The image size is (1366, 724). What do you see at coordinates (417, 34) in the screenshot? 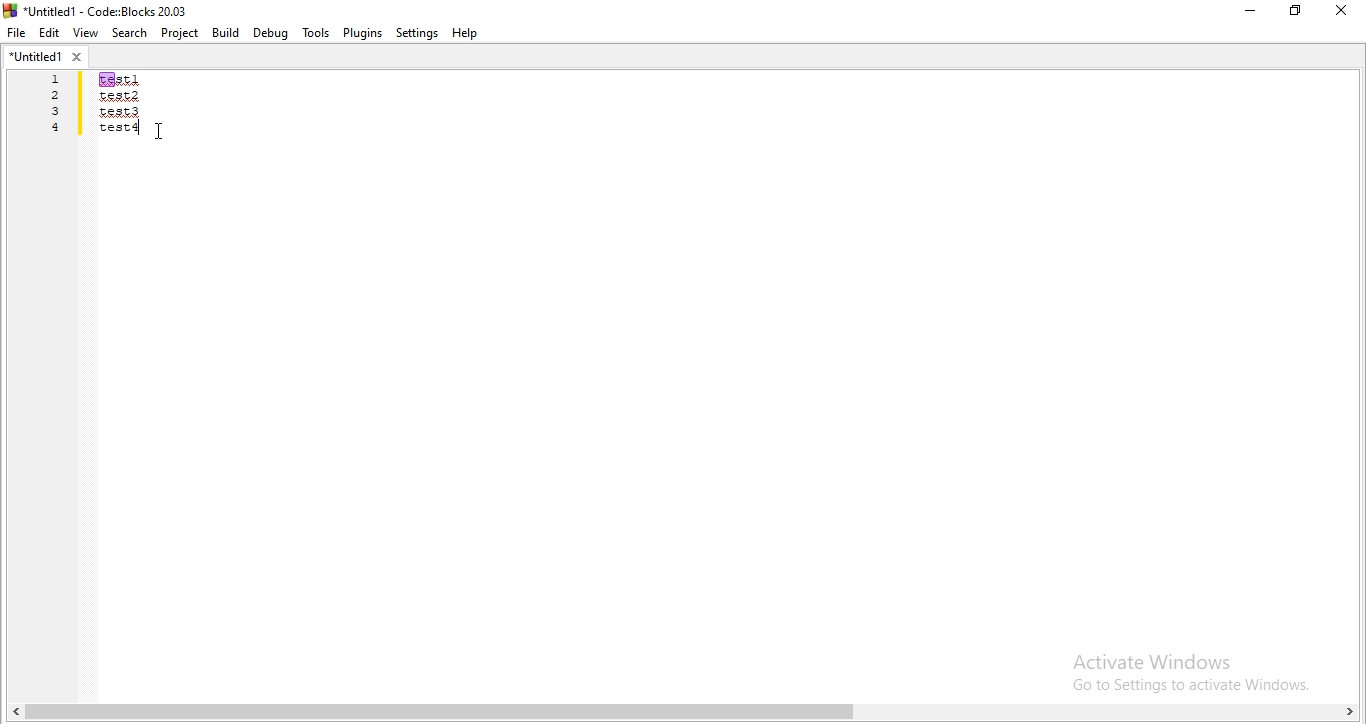
I see `Settings ` at bounding box center [417, 34].